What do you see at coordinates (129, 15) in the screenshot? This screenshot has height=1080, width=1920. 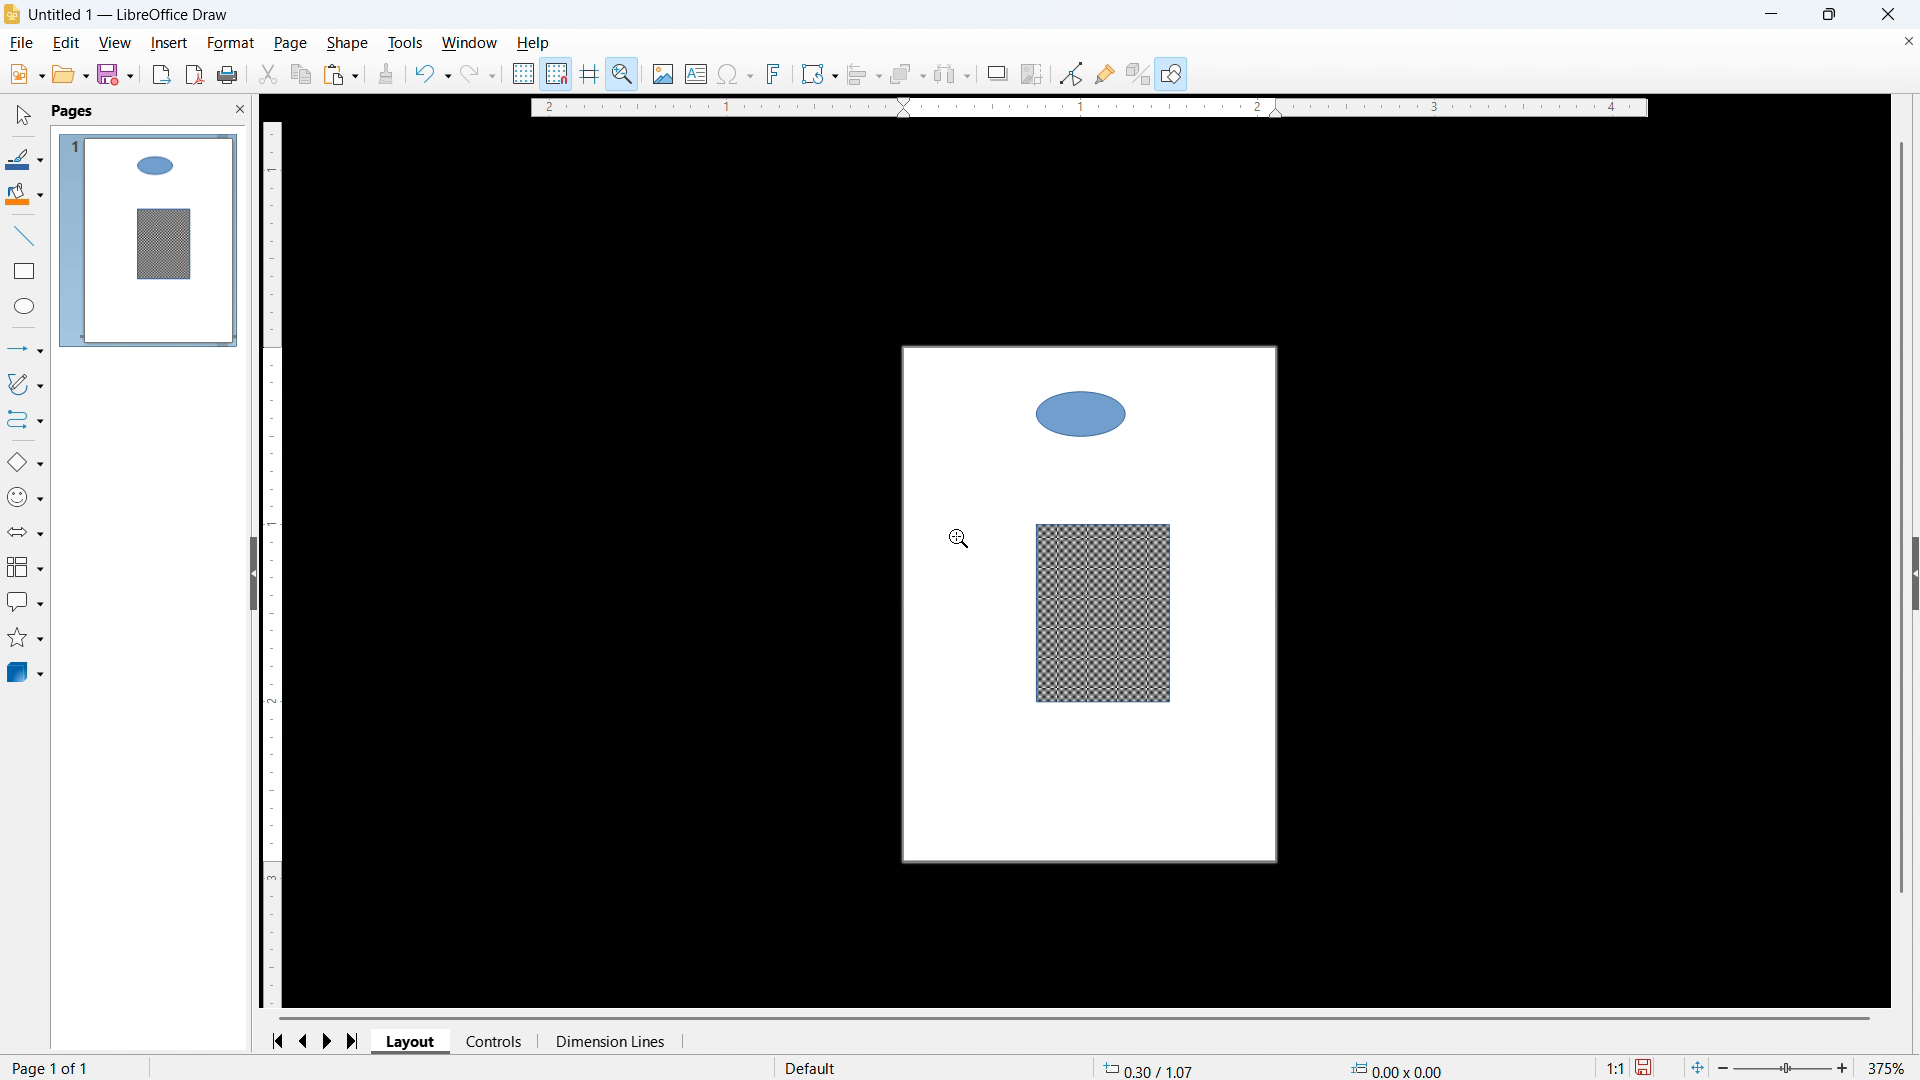 I see `Document title ` at bounding box center [129, 15].